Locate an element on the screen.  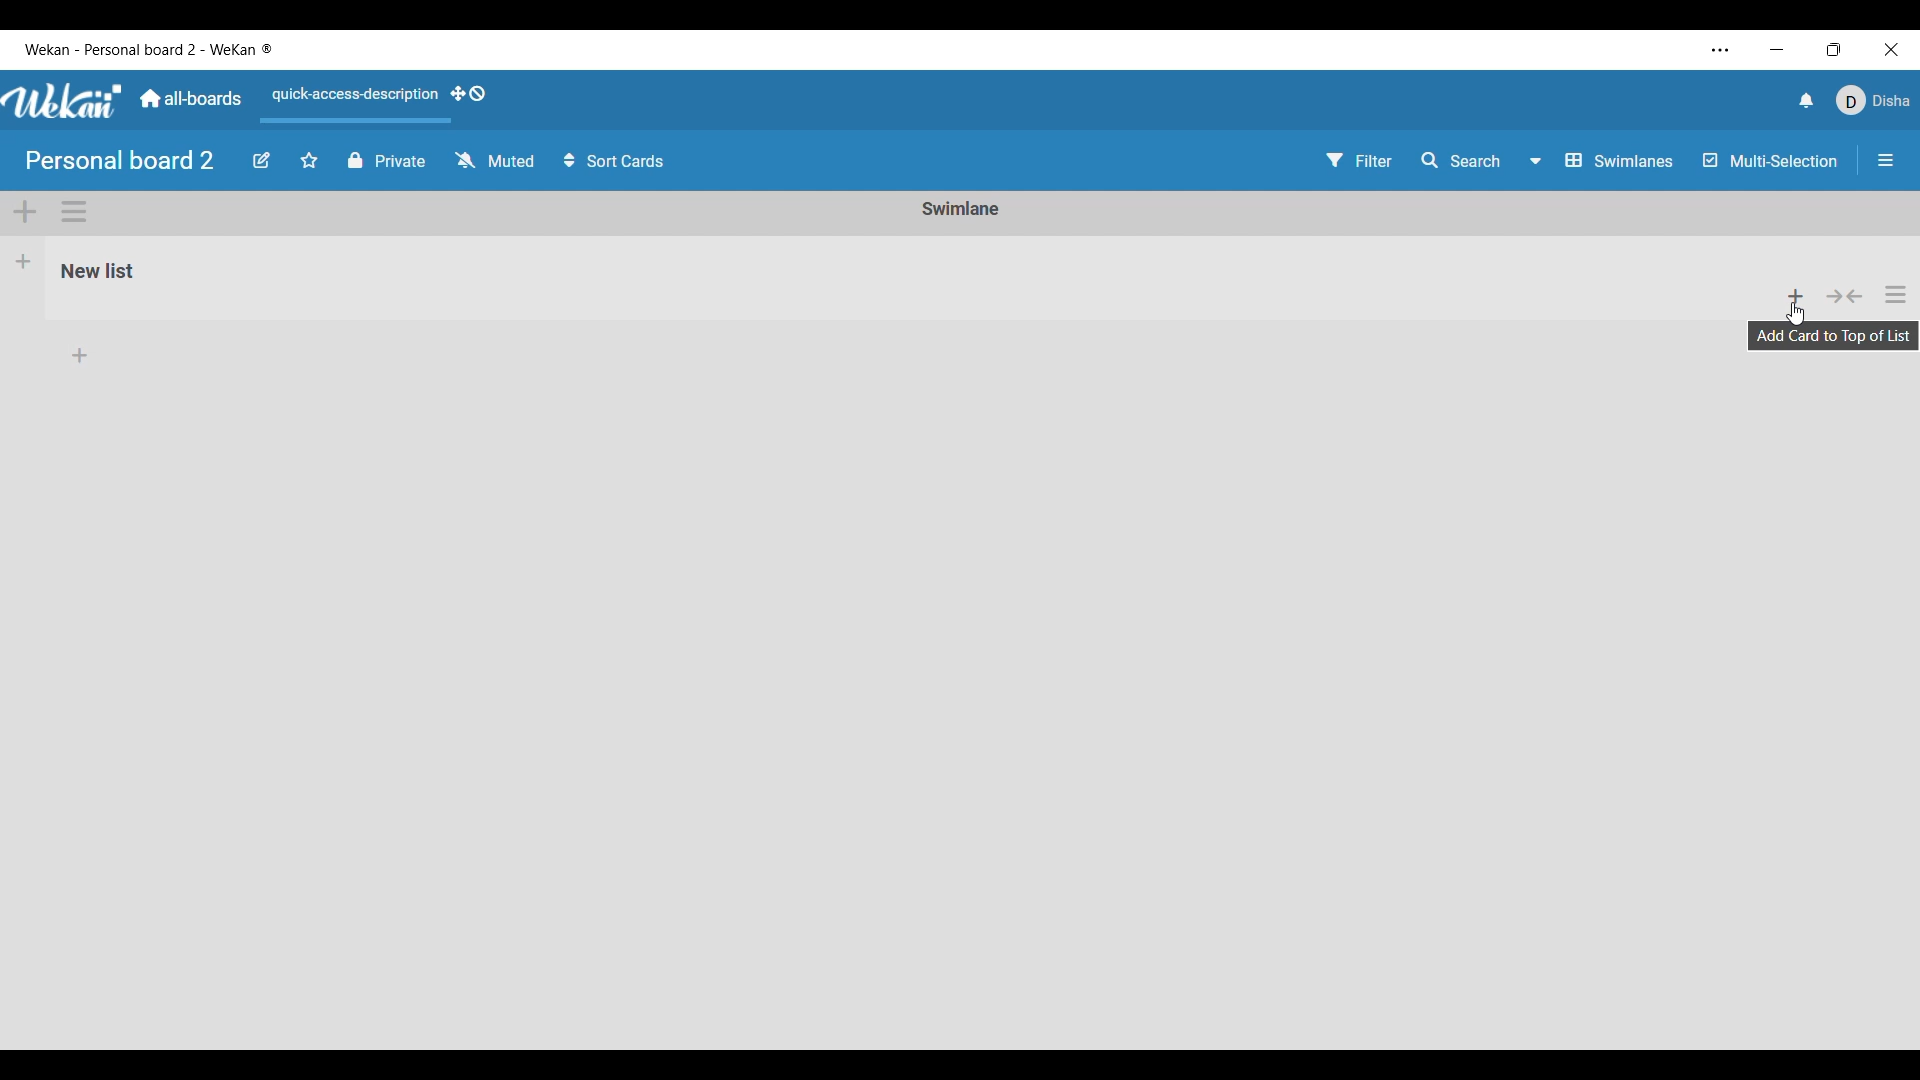
Close interface is located at coordinates (1891, 49).